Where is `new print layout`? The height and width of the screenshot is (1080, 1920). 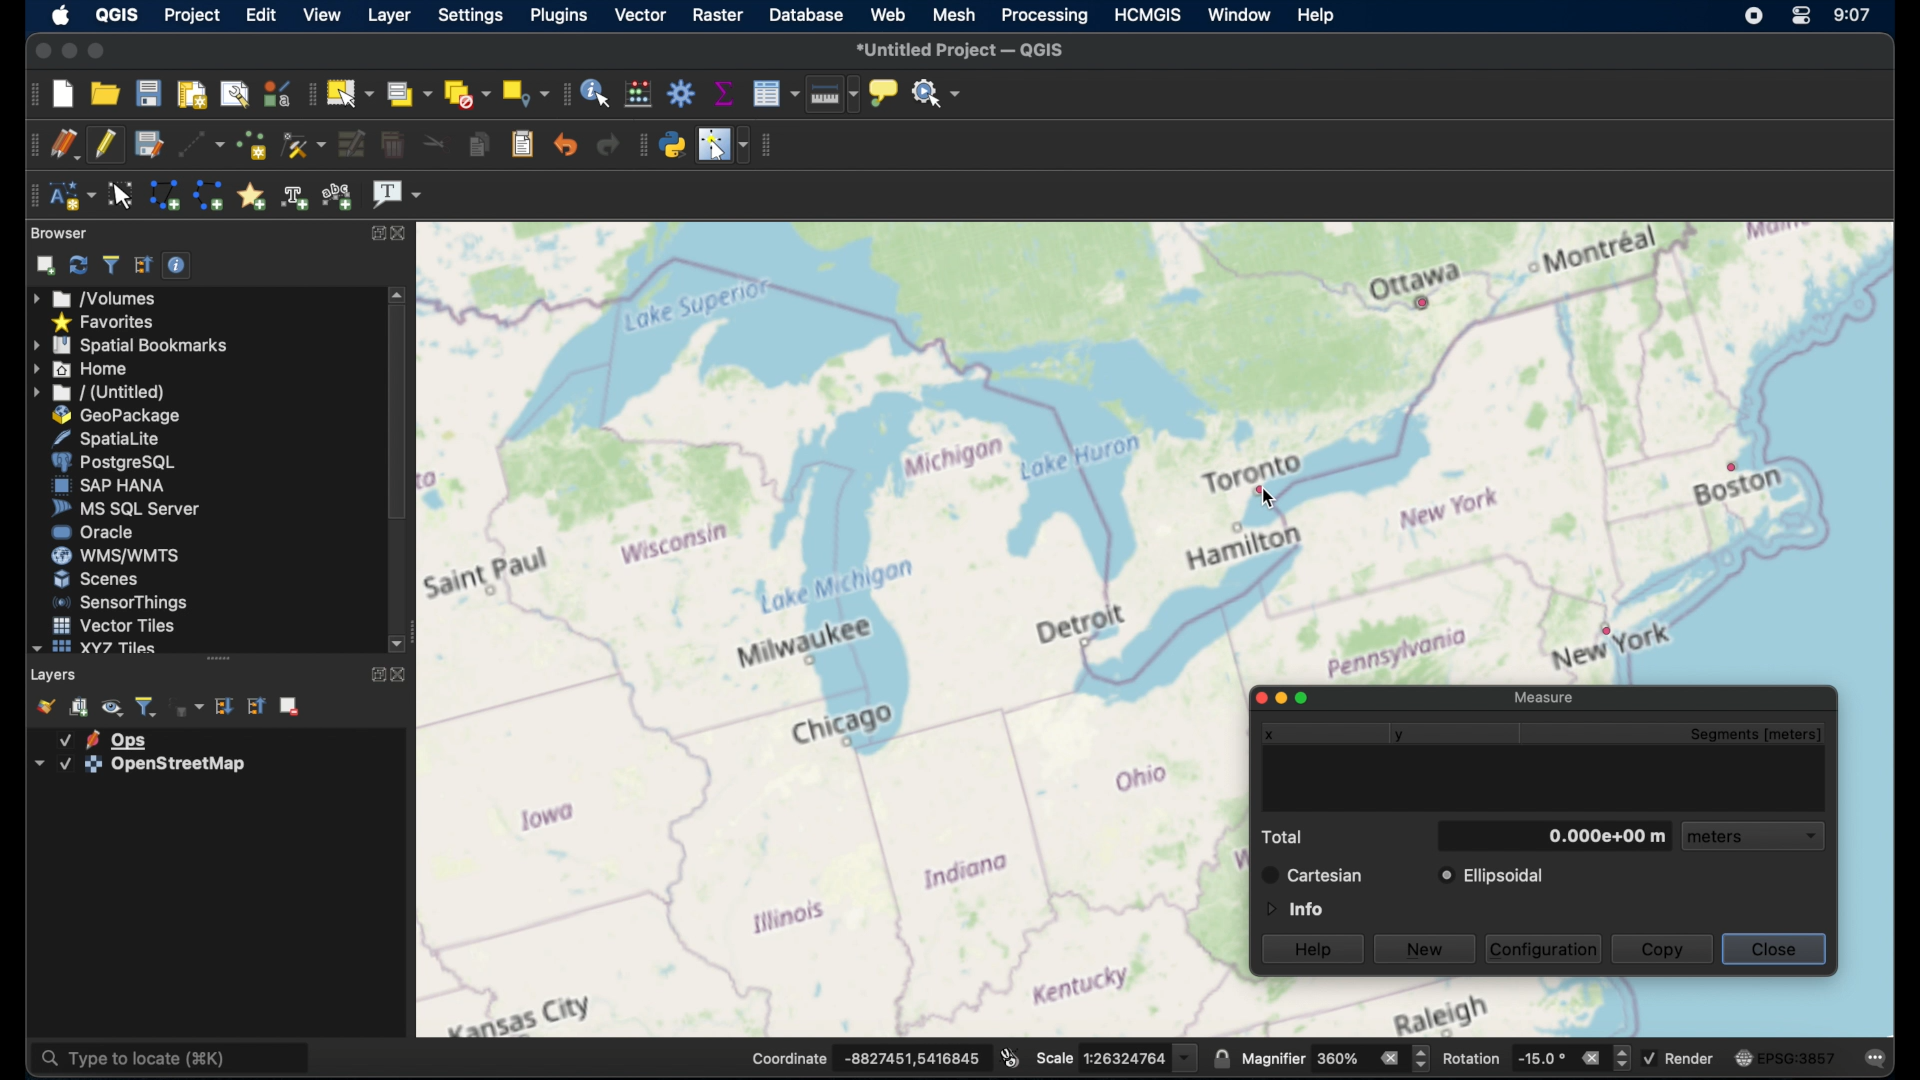
new print layout is located at coordinates (191, 91).